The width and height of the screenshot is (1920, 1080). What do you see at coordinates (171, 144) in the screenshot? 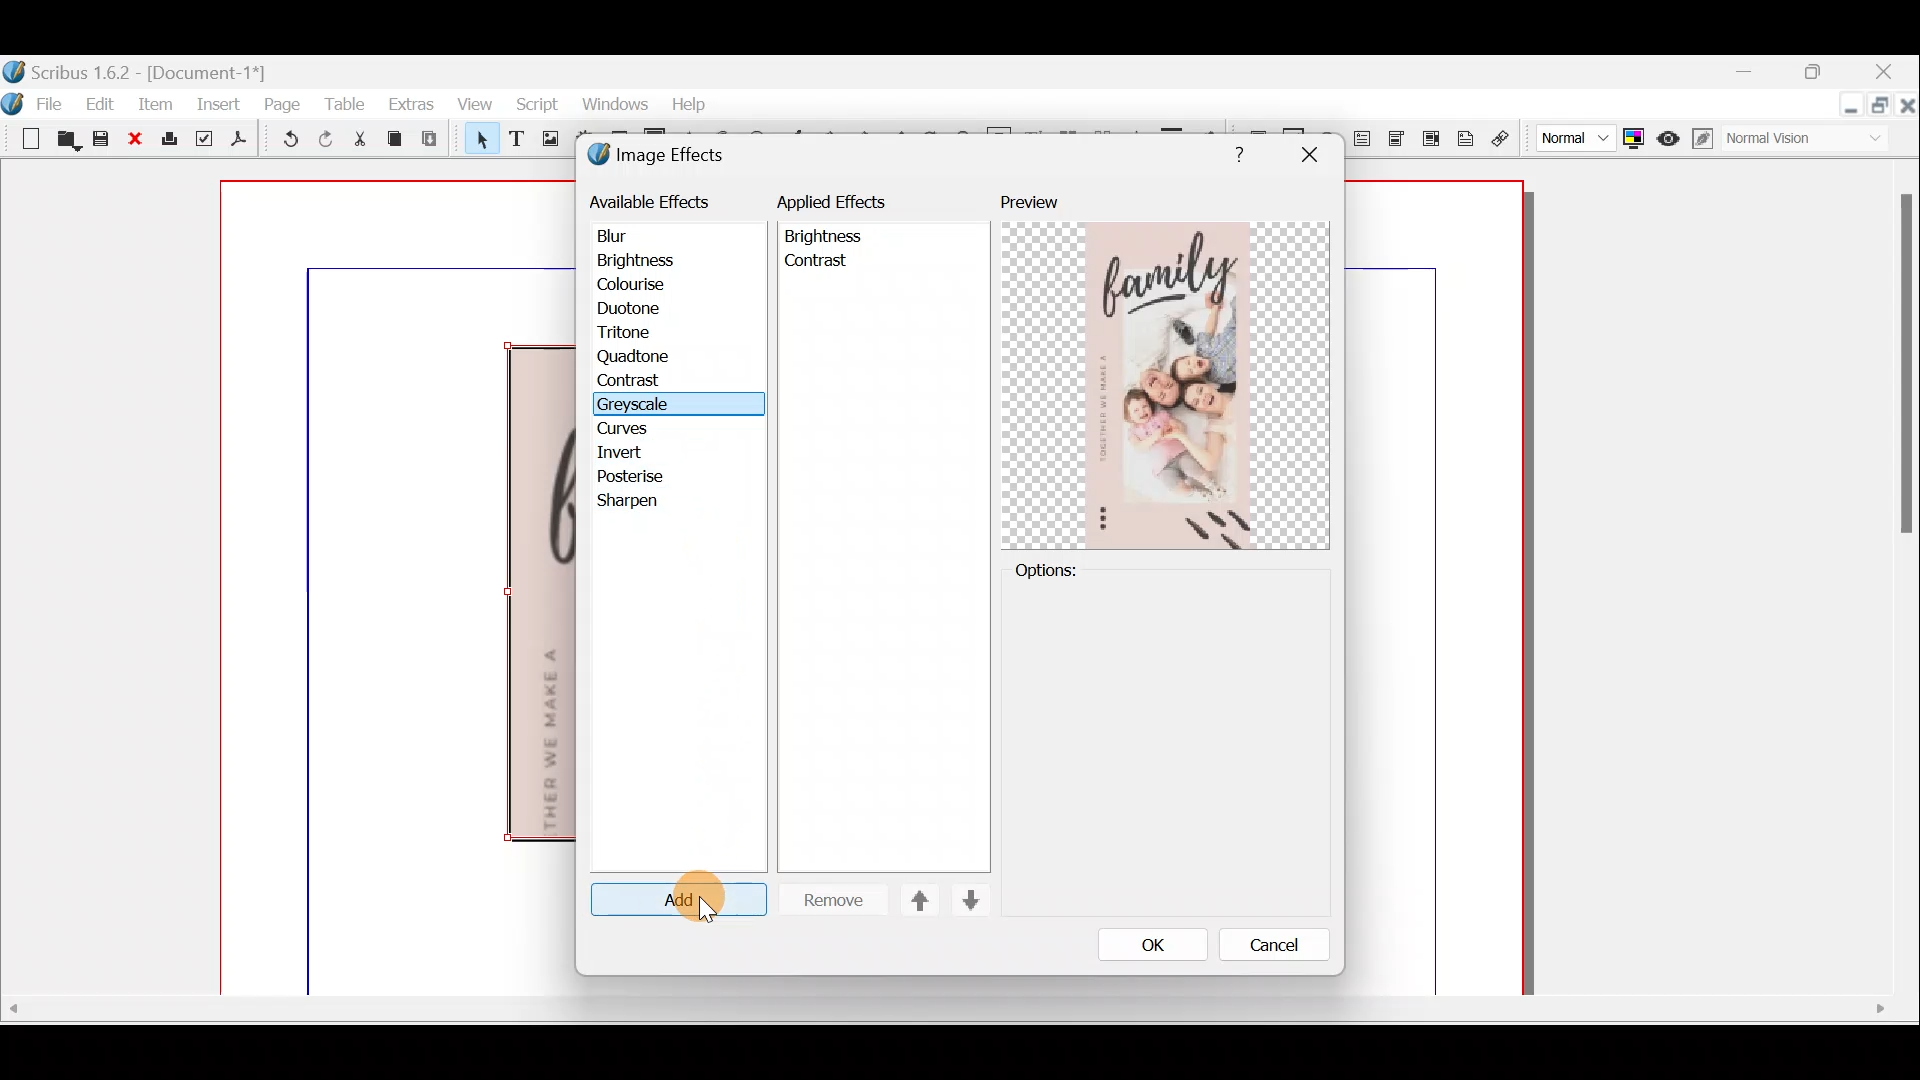
I see `Print` at bounding box center [171, 144].